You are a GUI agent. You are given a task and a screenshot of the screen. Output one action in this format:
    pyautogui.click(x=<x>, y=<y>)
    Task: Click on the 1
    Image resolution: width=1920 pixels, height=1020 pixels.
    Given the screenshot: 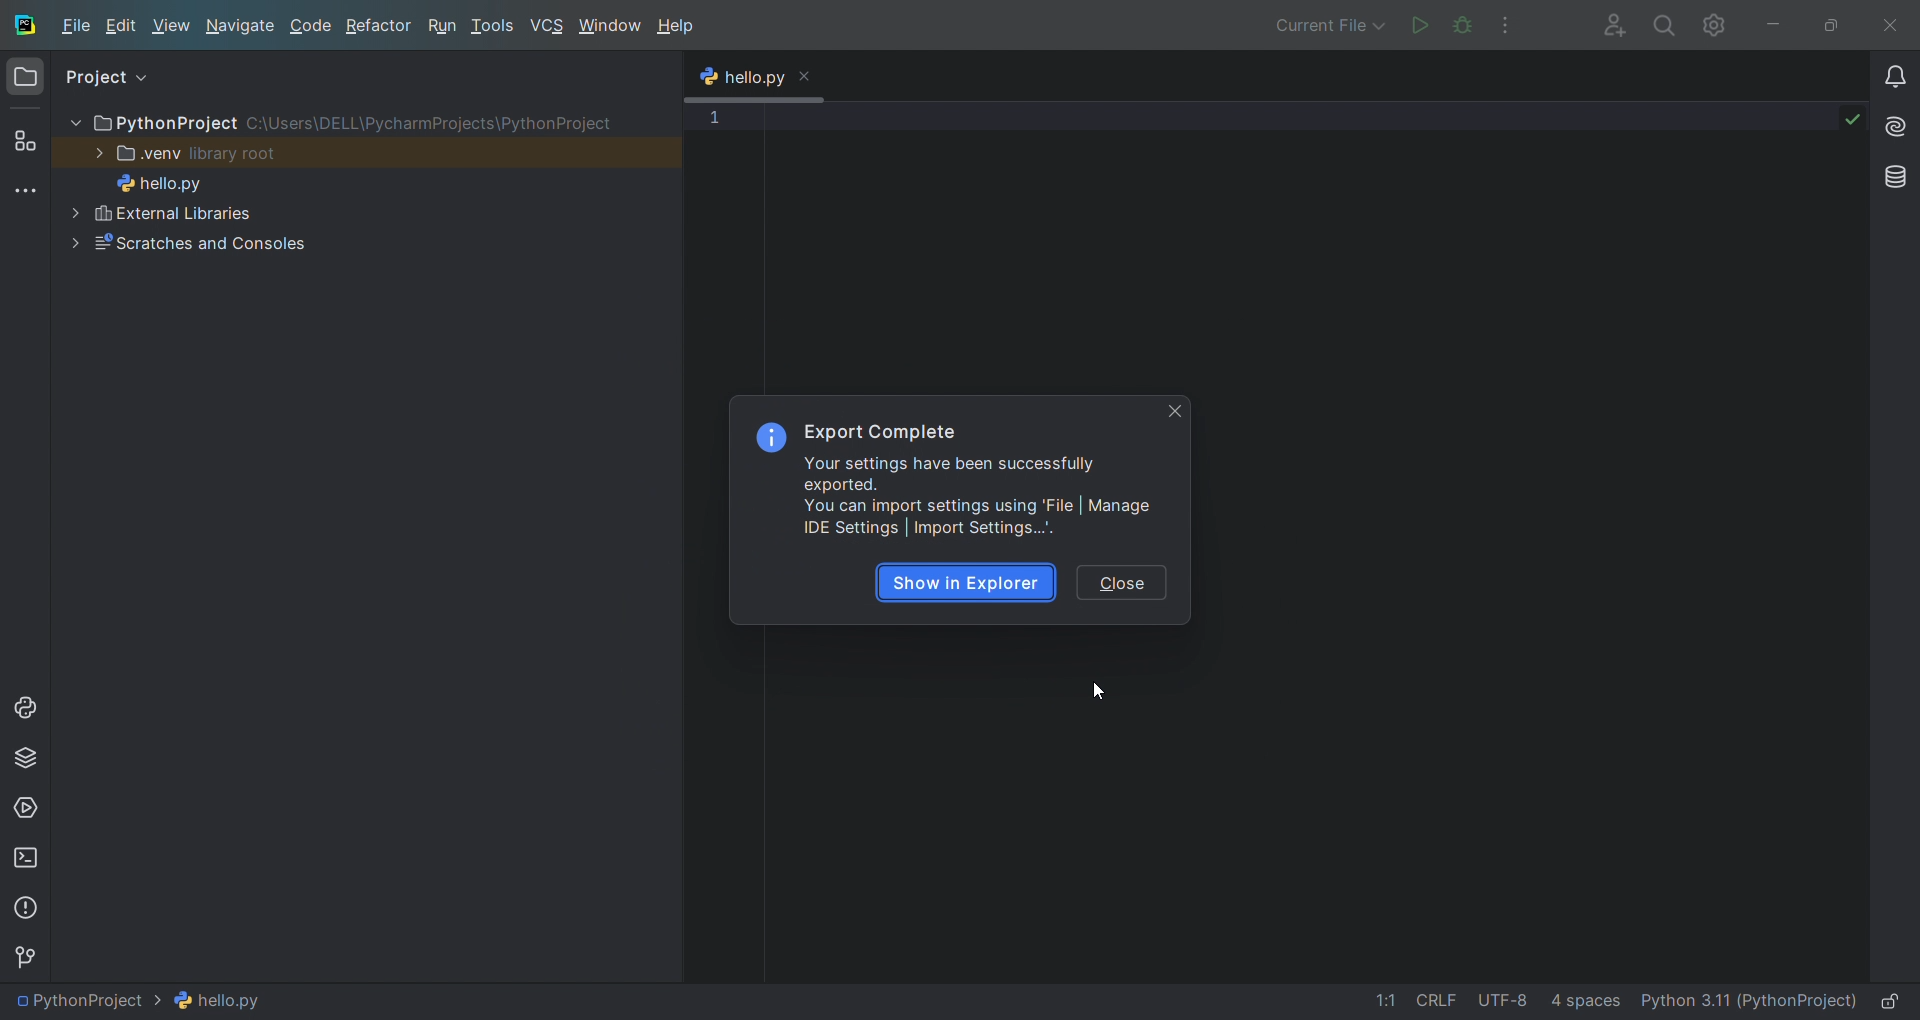 What is the action you would take?
    pyautogui.click(x=713, y=118)
    